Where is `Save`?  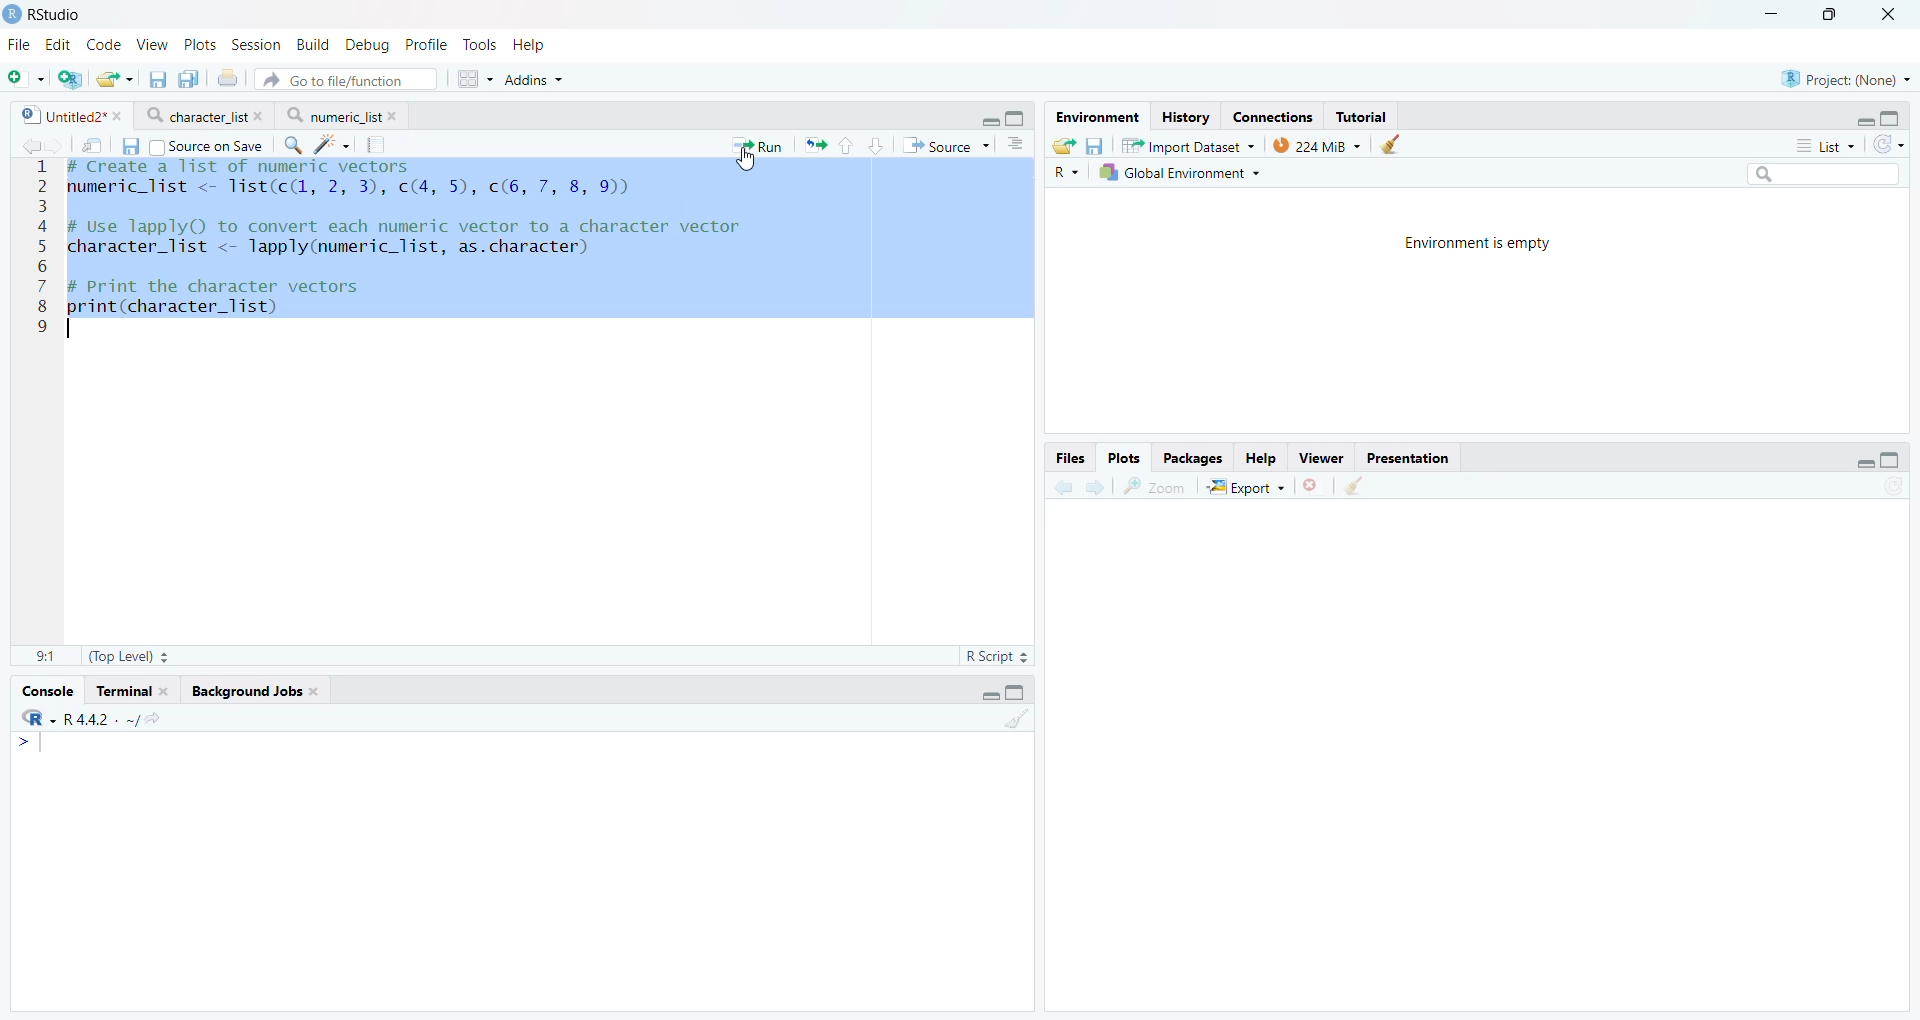 Save is located at coordinates (1096, 144).